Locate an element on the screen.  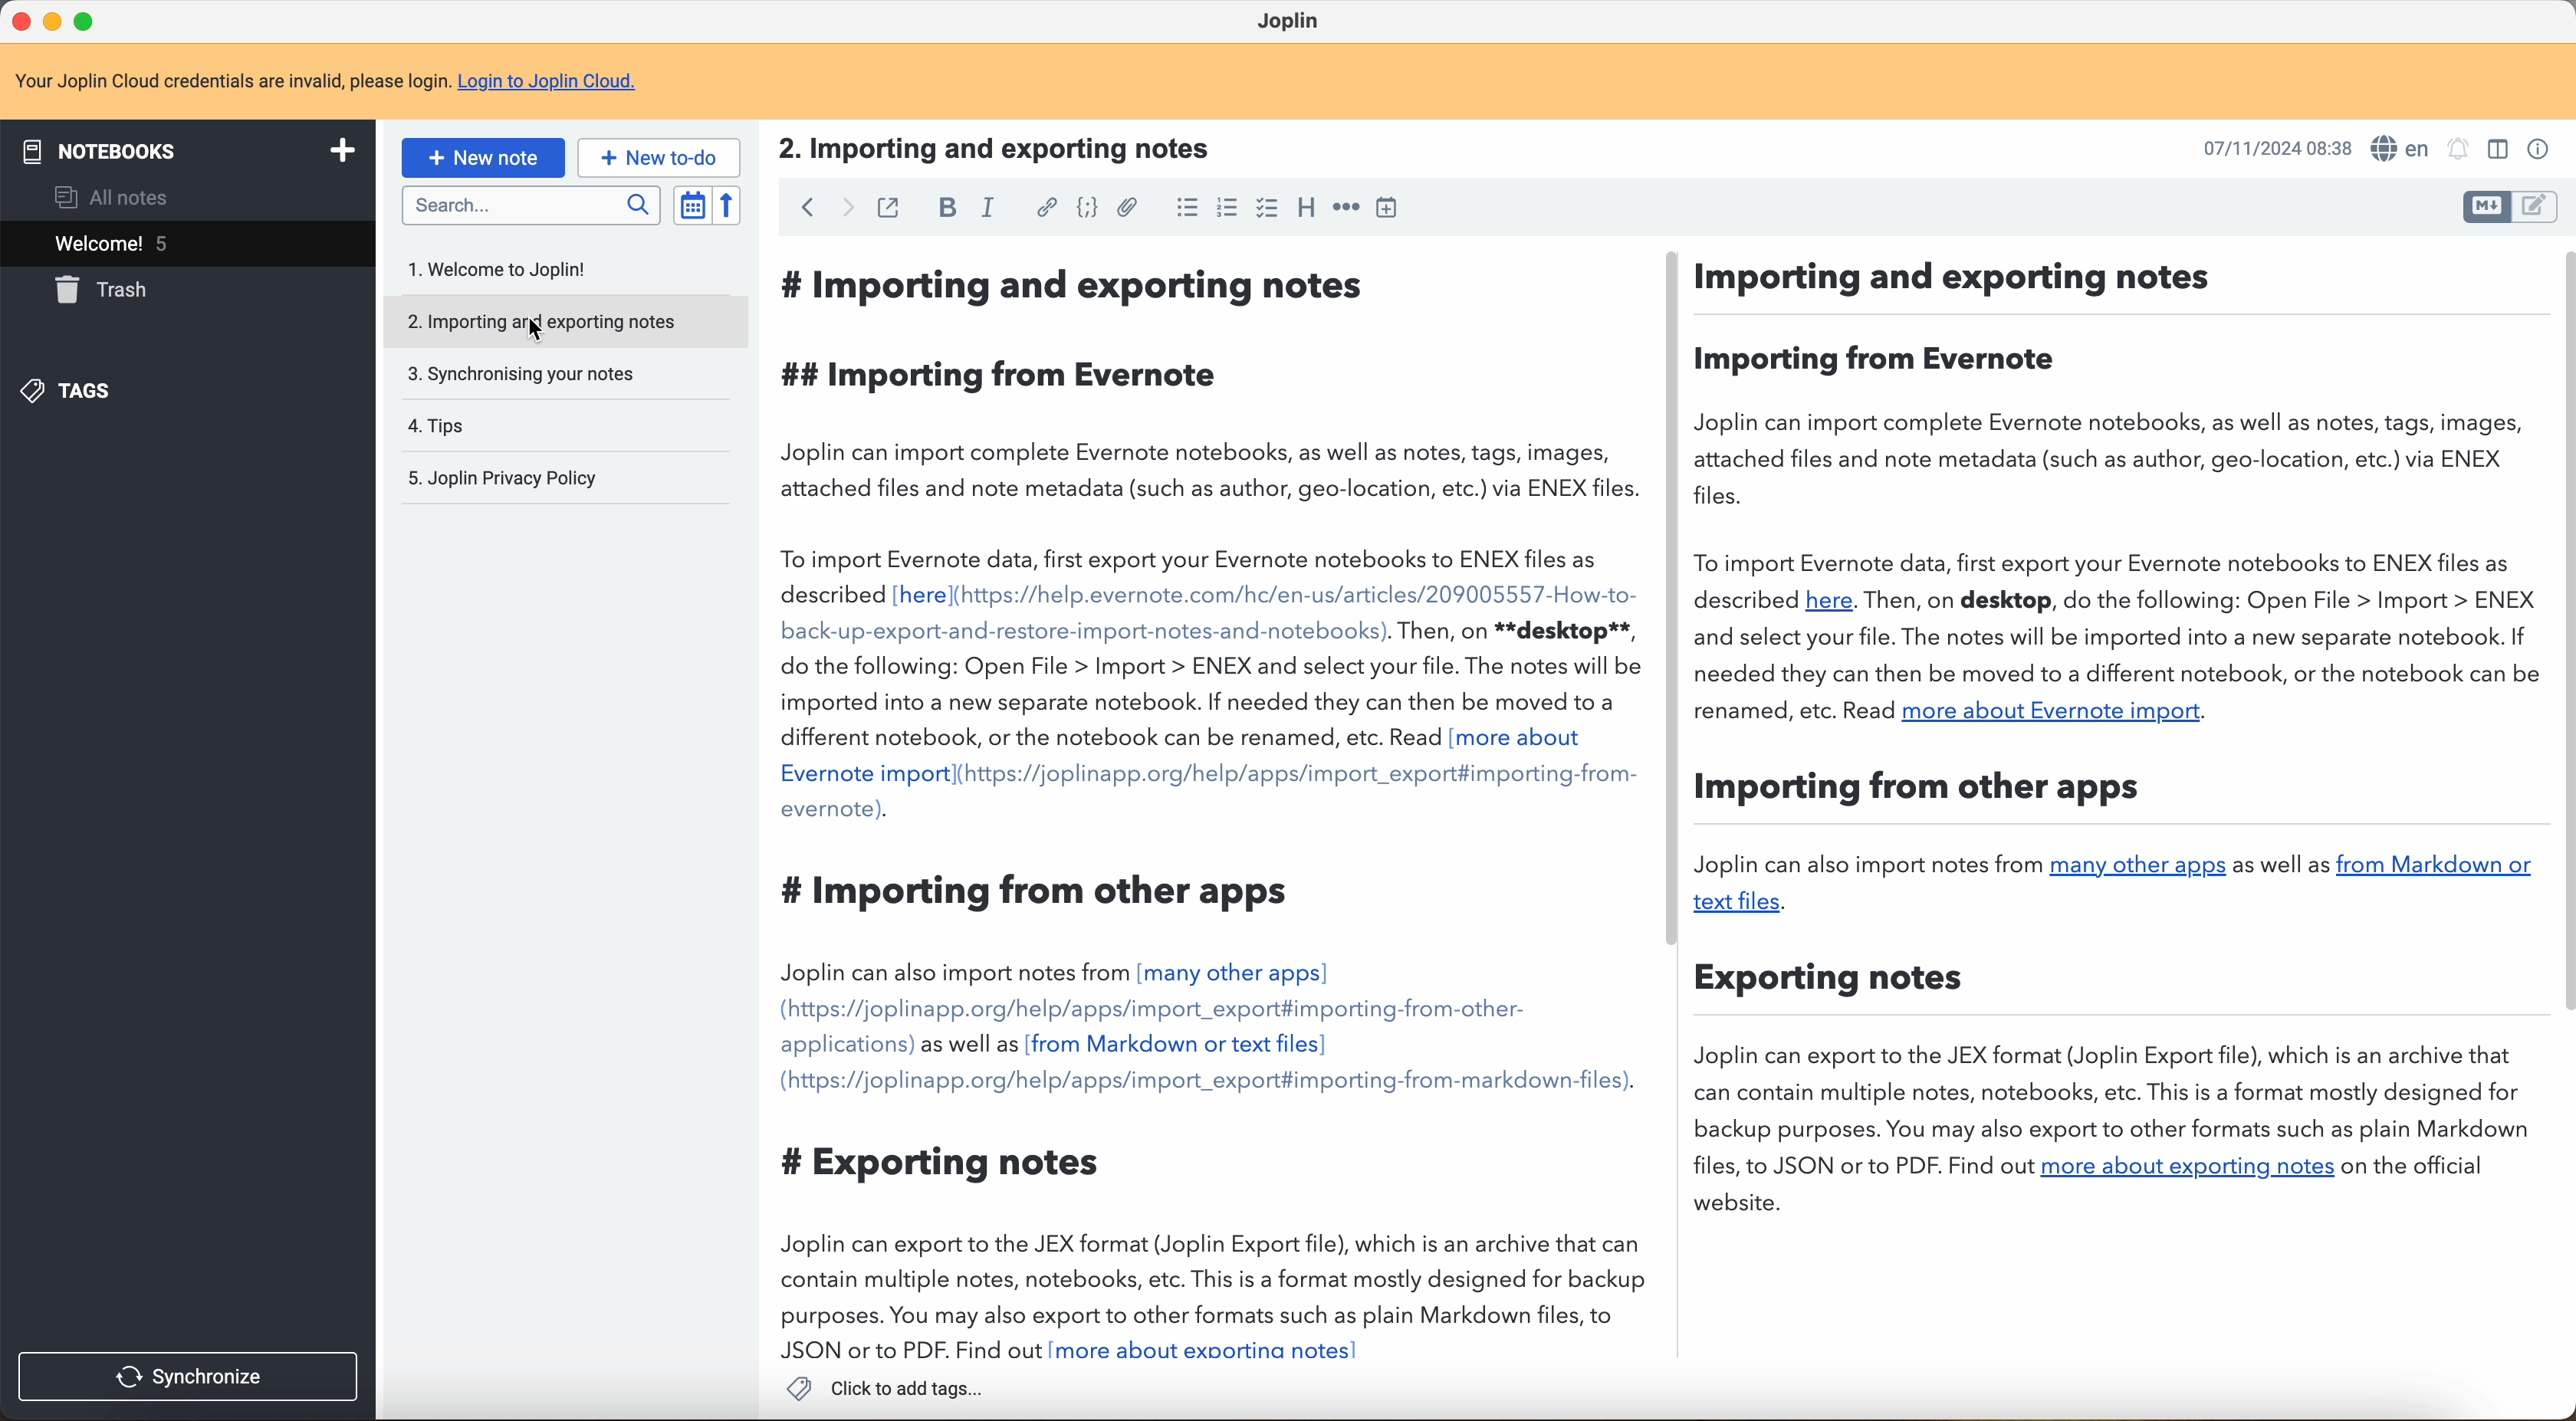
italic is located at coordinates (990, 208).